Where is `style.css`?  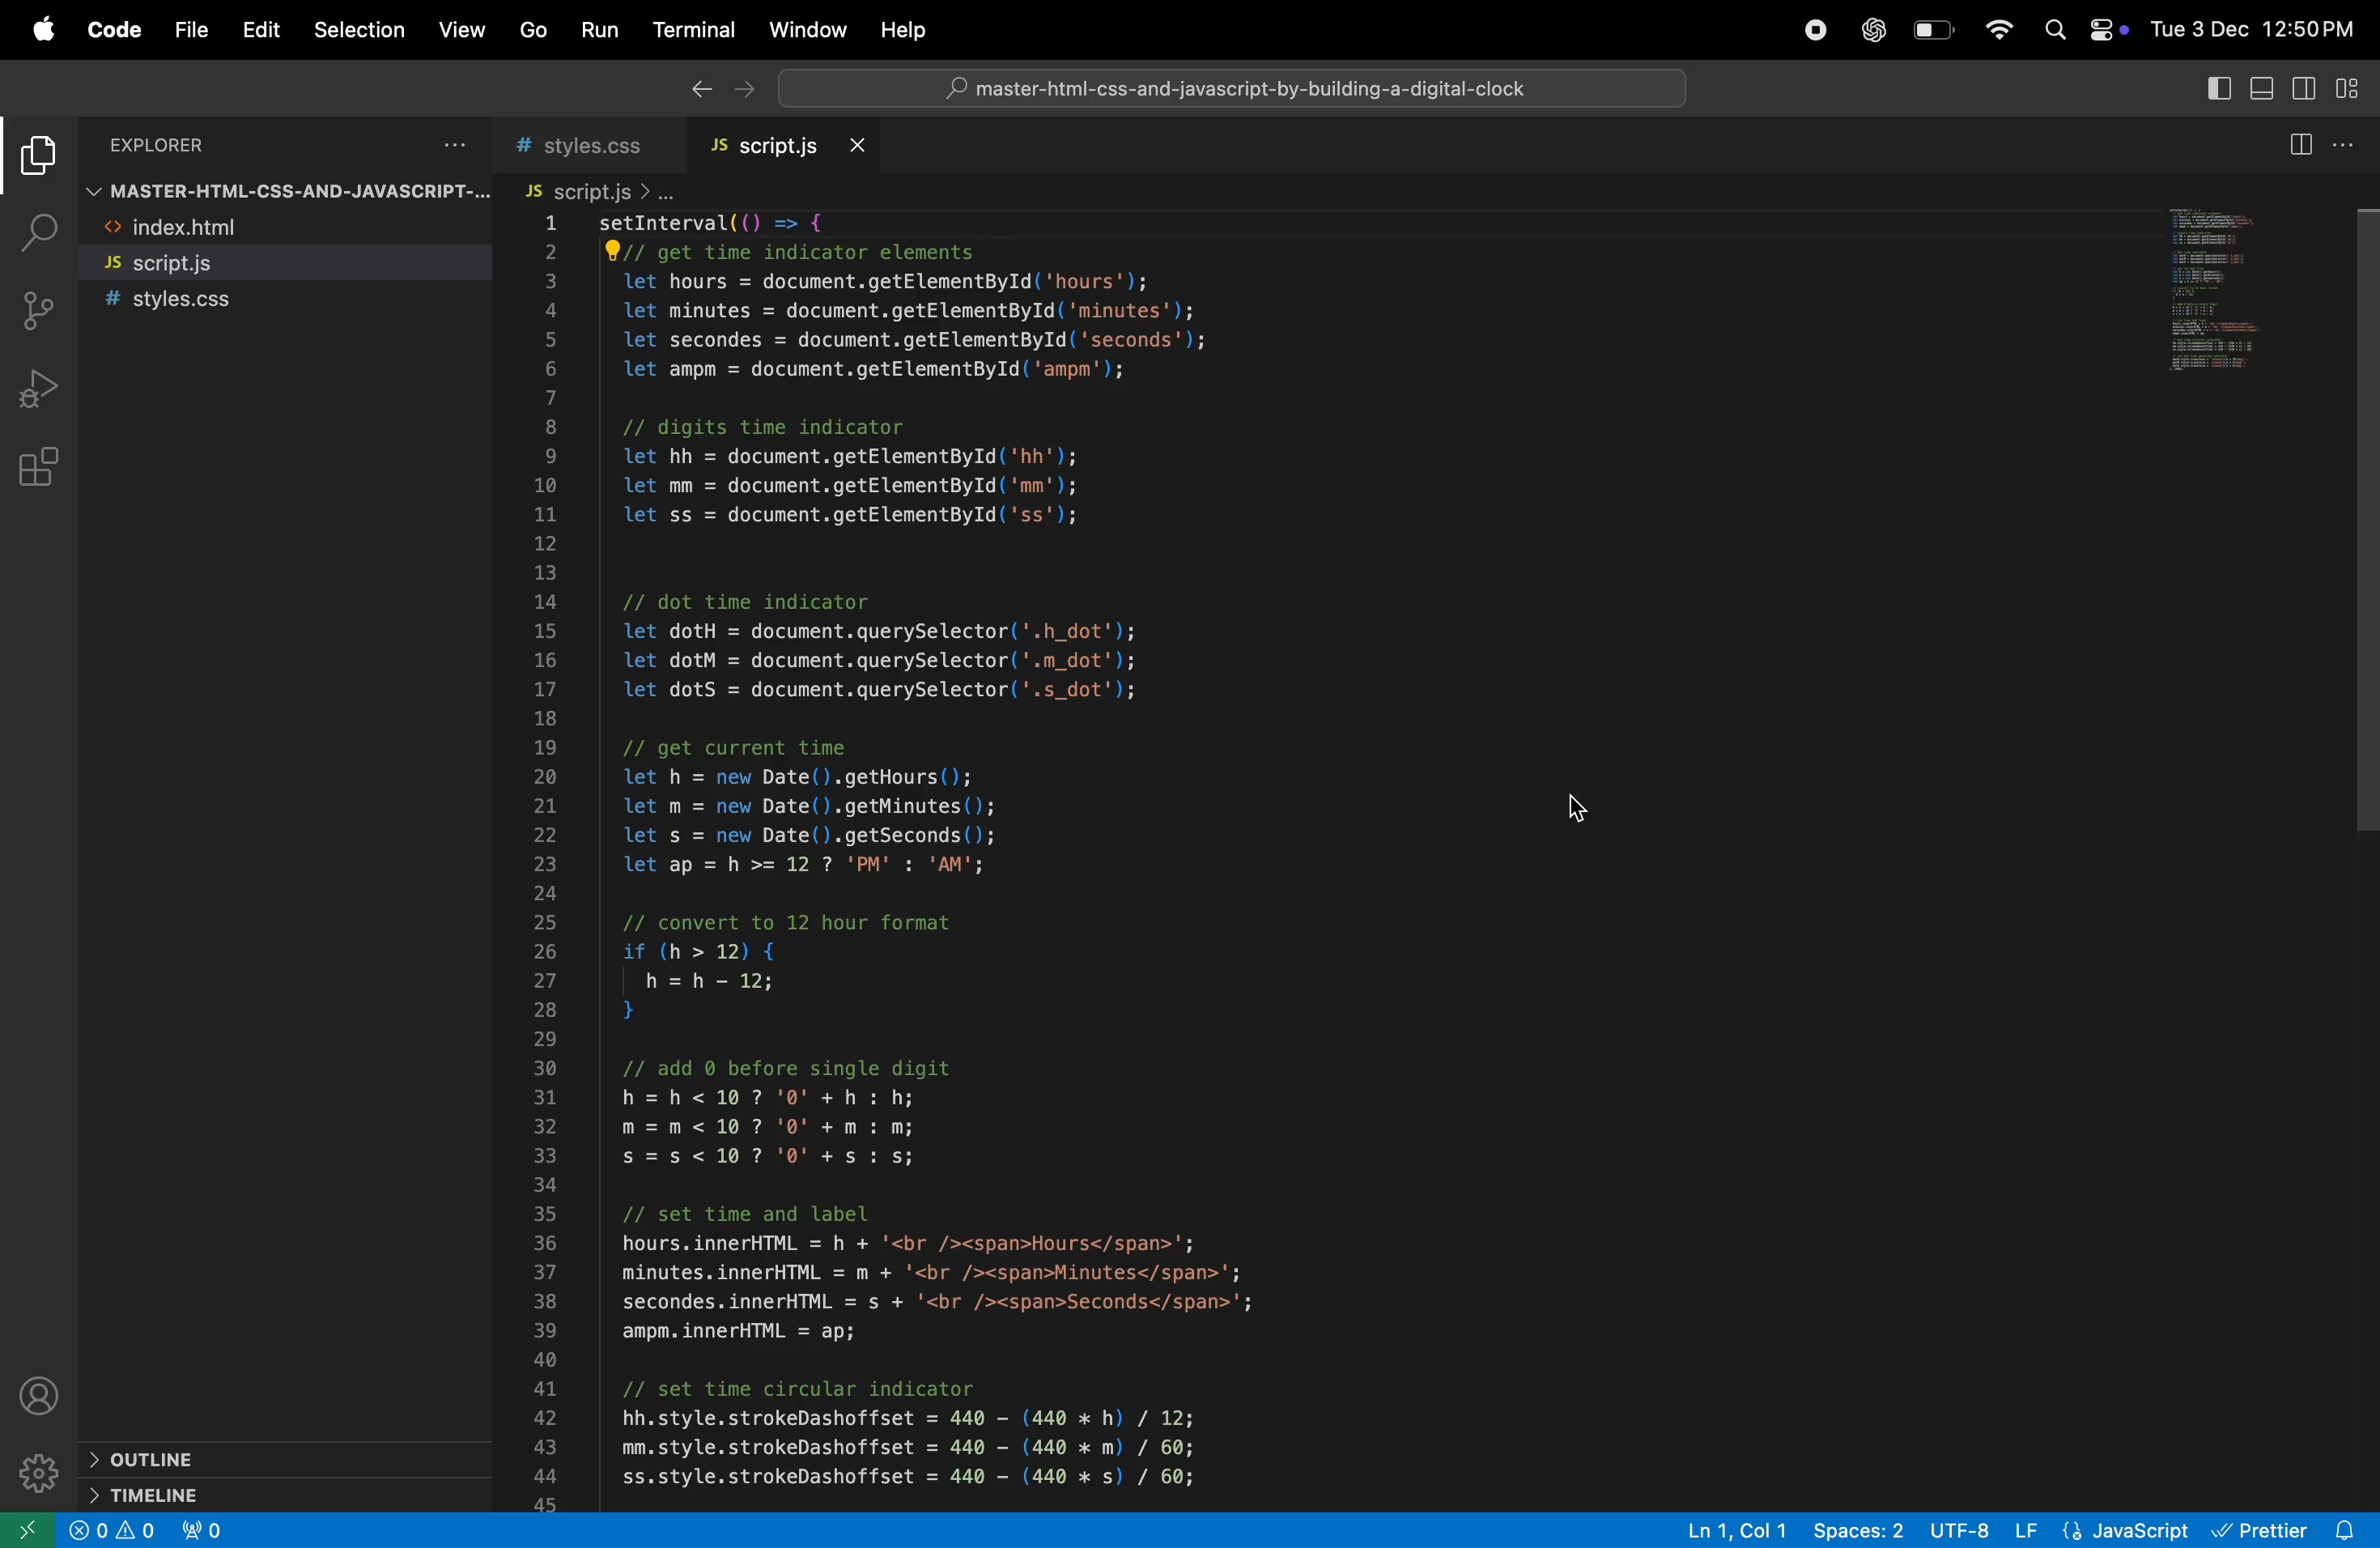 style.css is located at coordinates (288, 302).